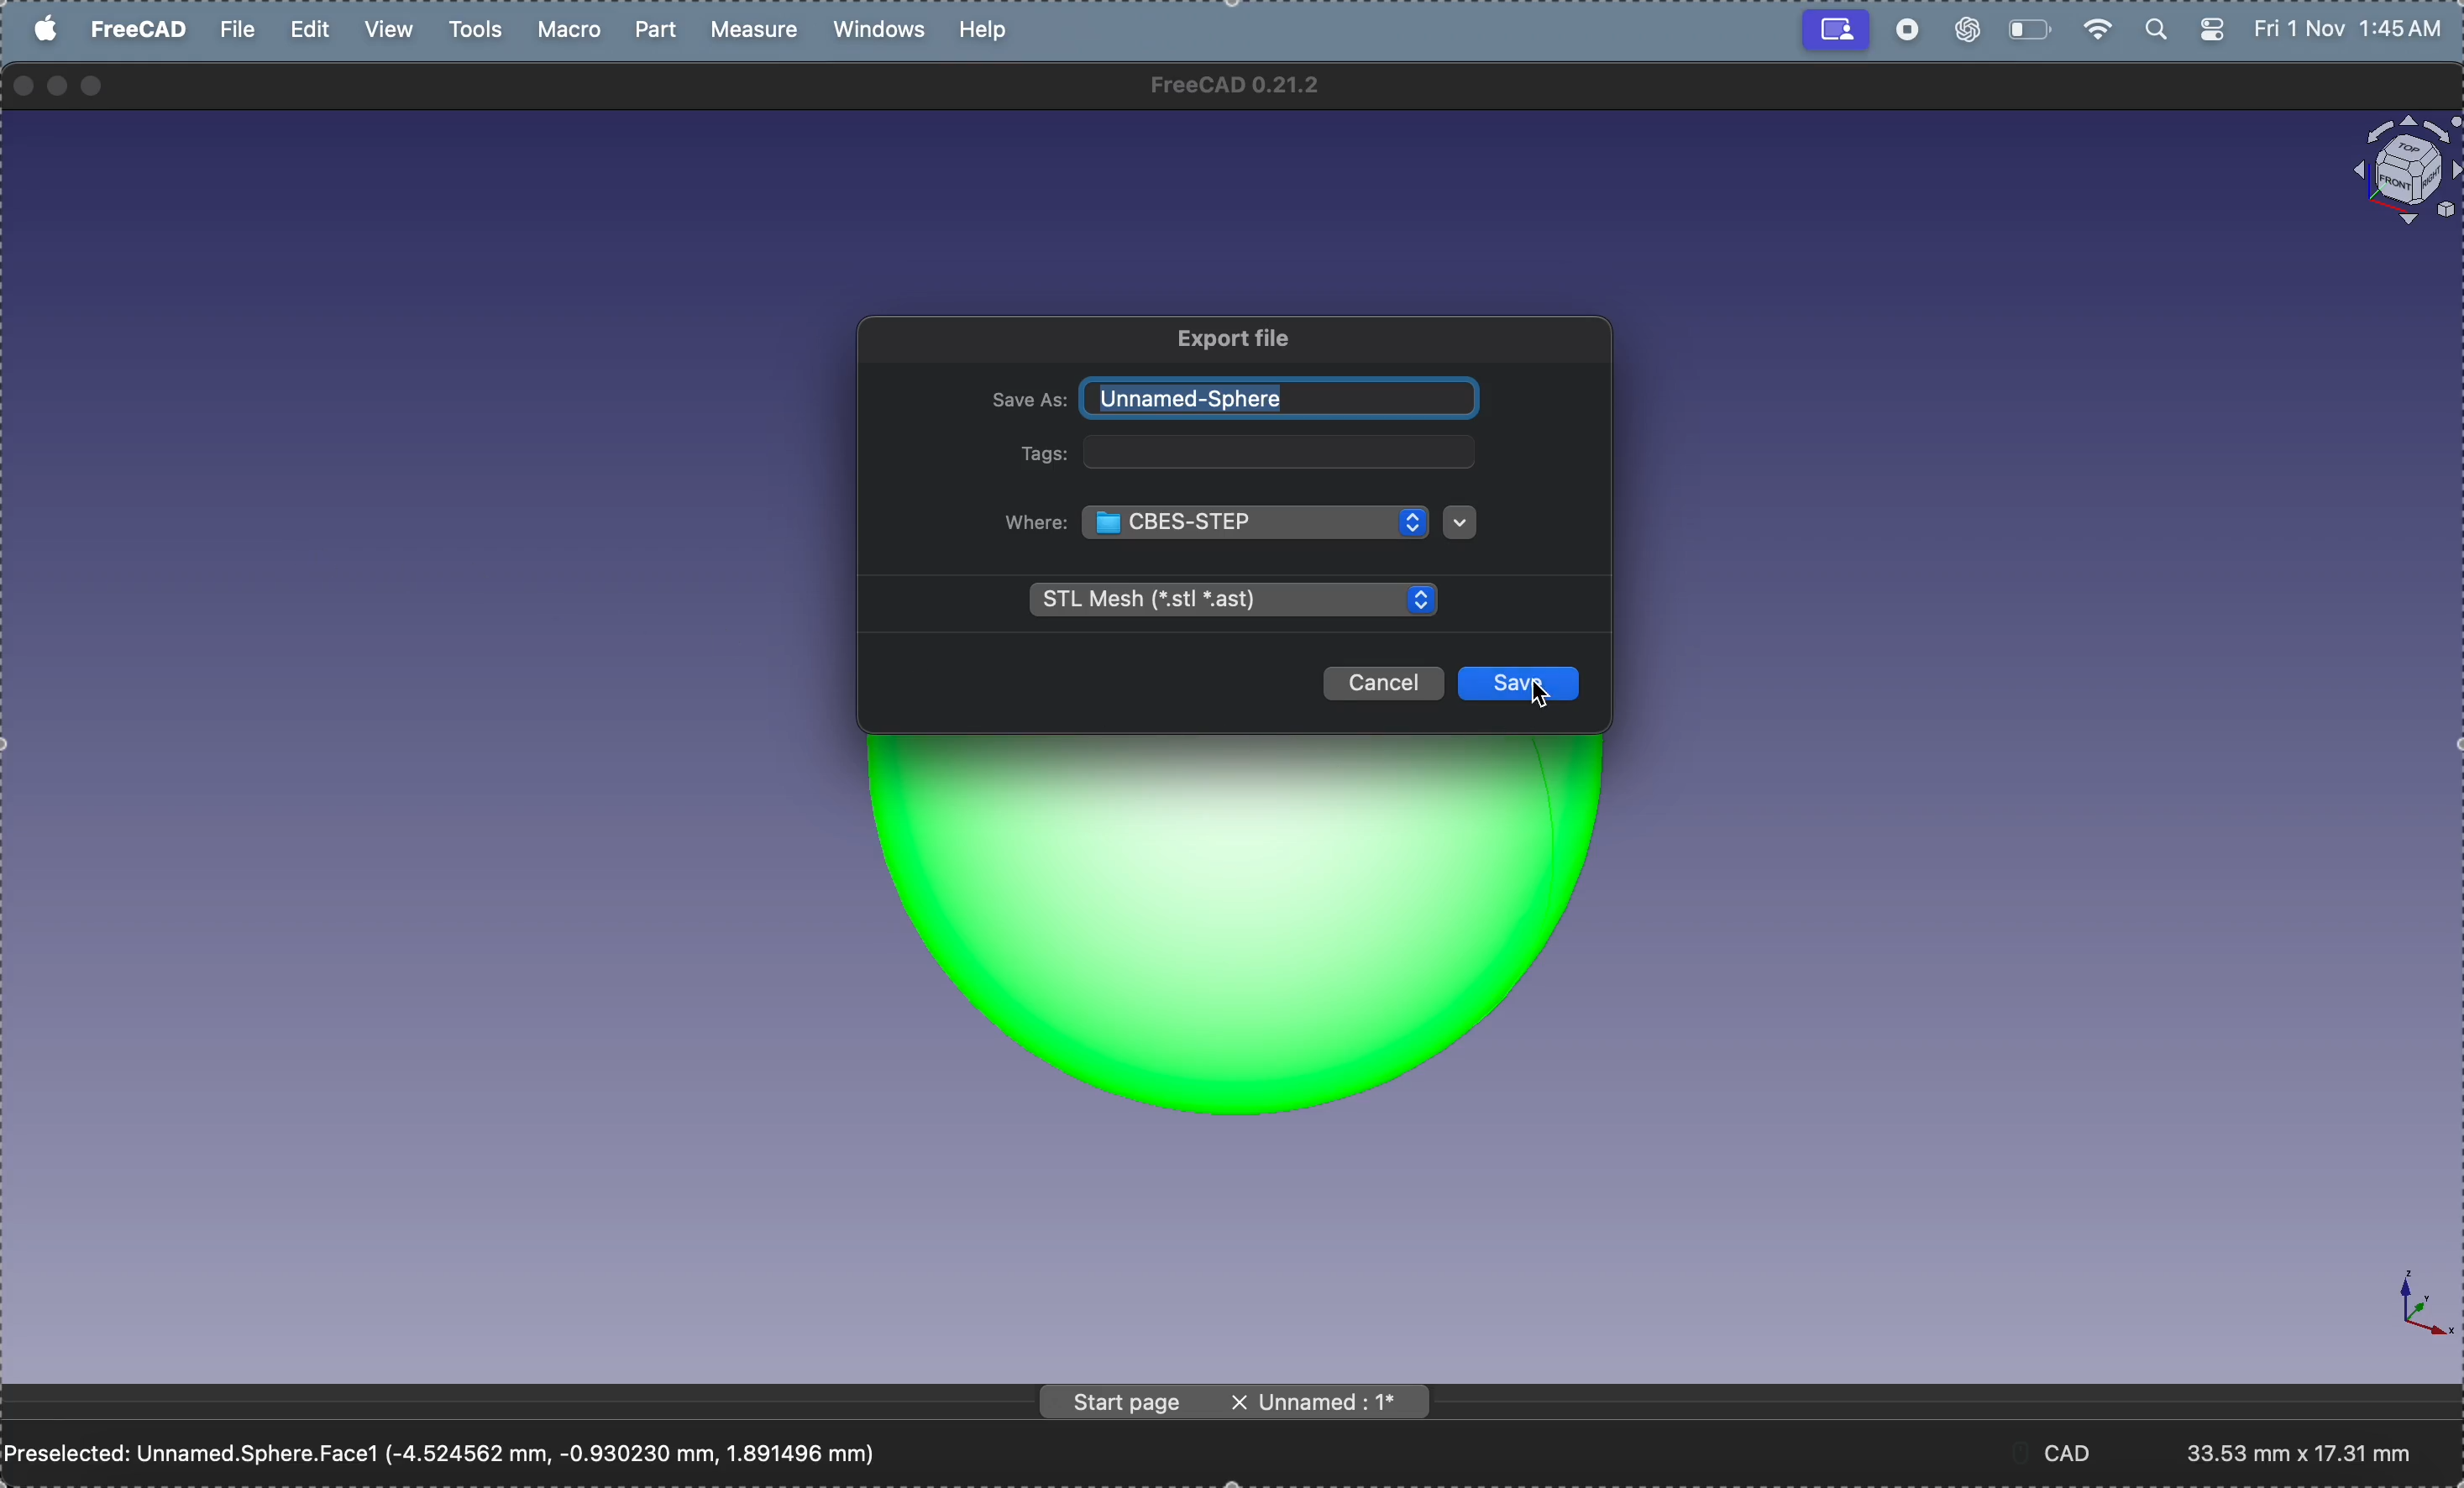  What do you see at coordinates (1037, 525) in the screenshot?
I see `where` at bounding box center [1037, 525].